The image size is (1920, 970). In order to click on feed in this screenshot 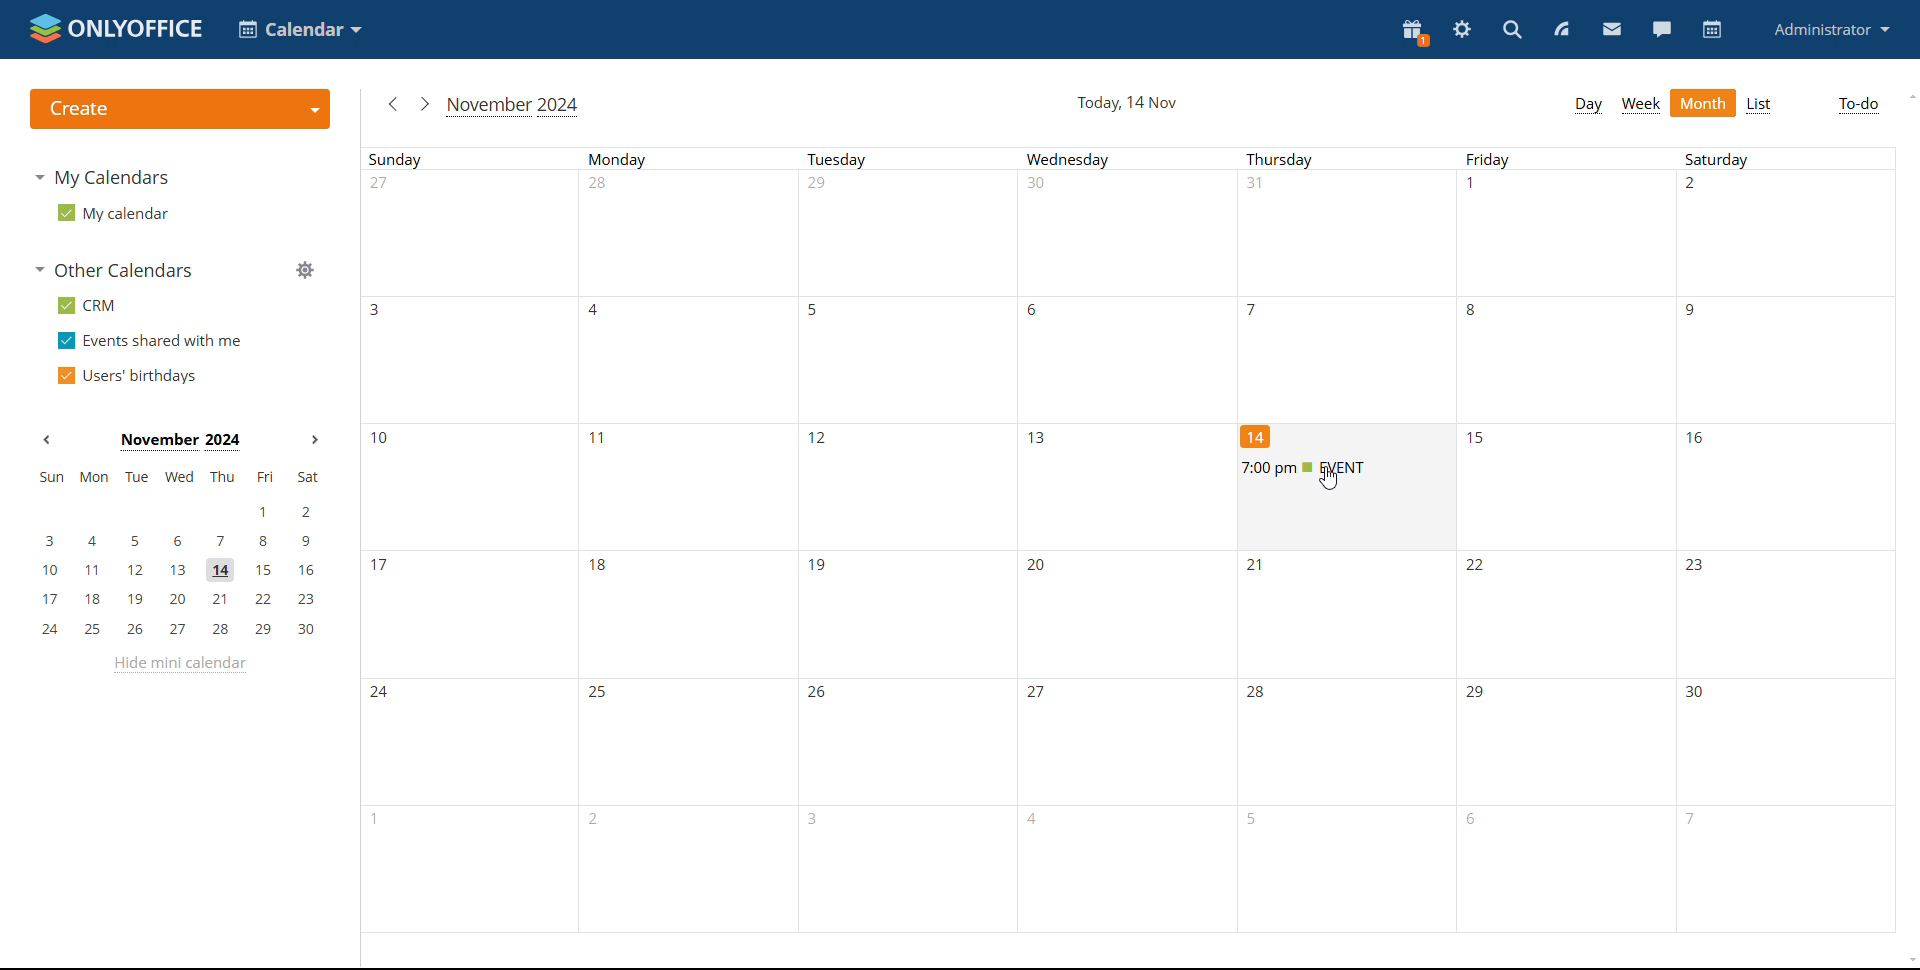, I will do `click(1562, 28)`.